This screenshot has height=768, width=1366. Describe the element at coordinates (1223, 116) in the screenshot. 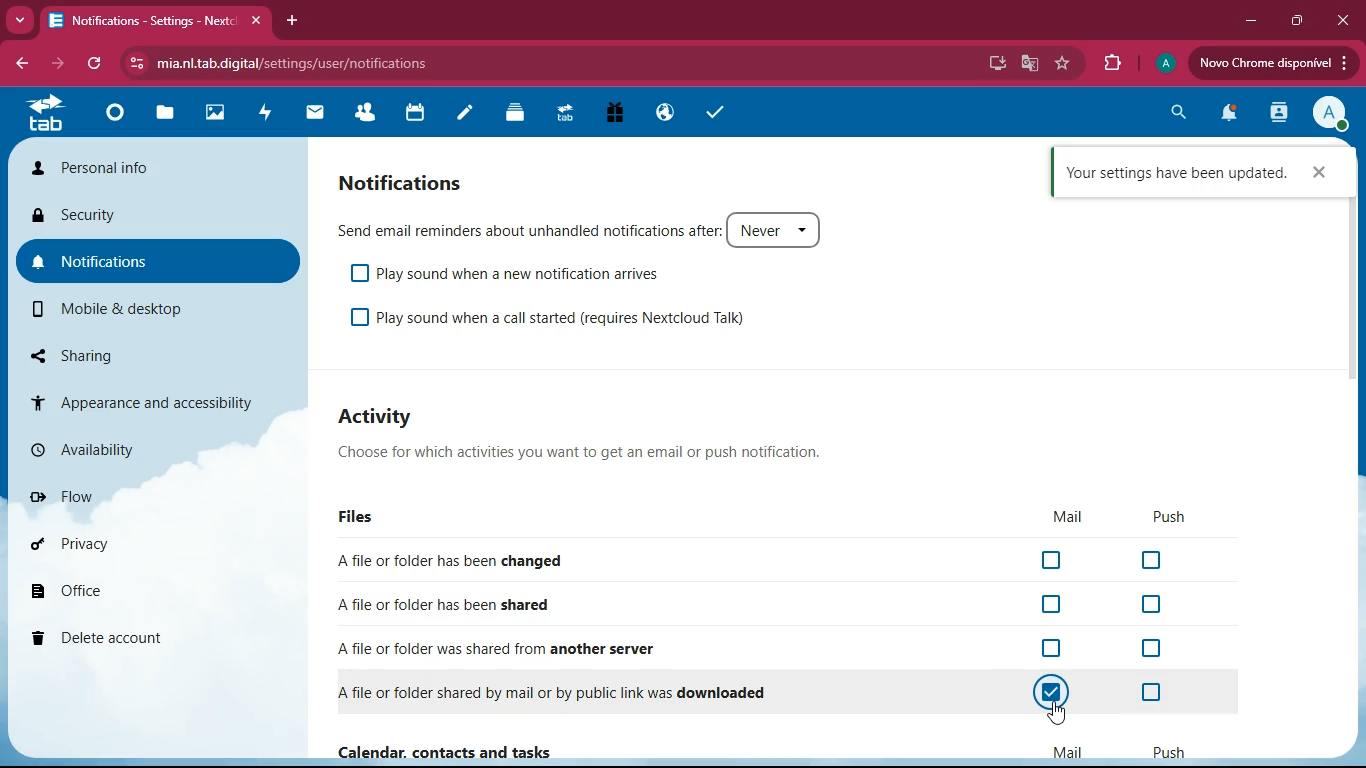

I see `notification` at that location.